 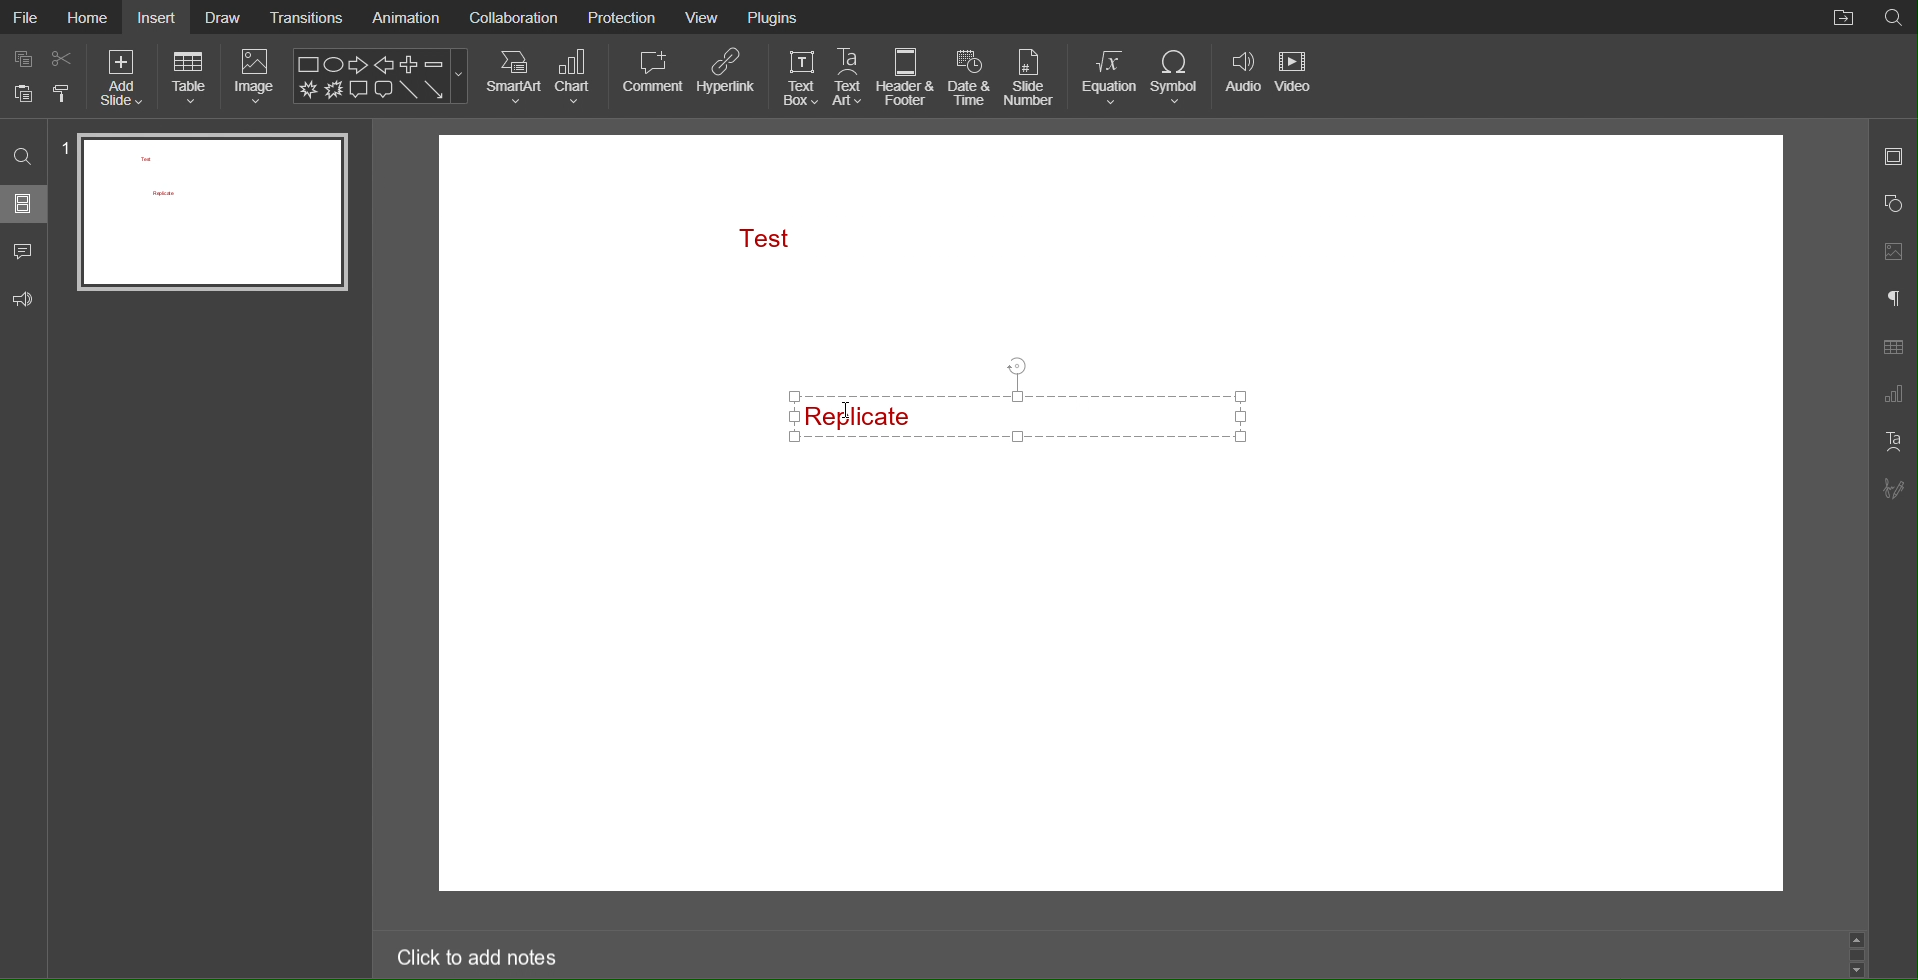 I want to click on Plugins, so click(x=774, y=19).